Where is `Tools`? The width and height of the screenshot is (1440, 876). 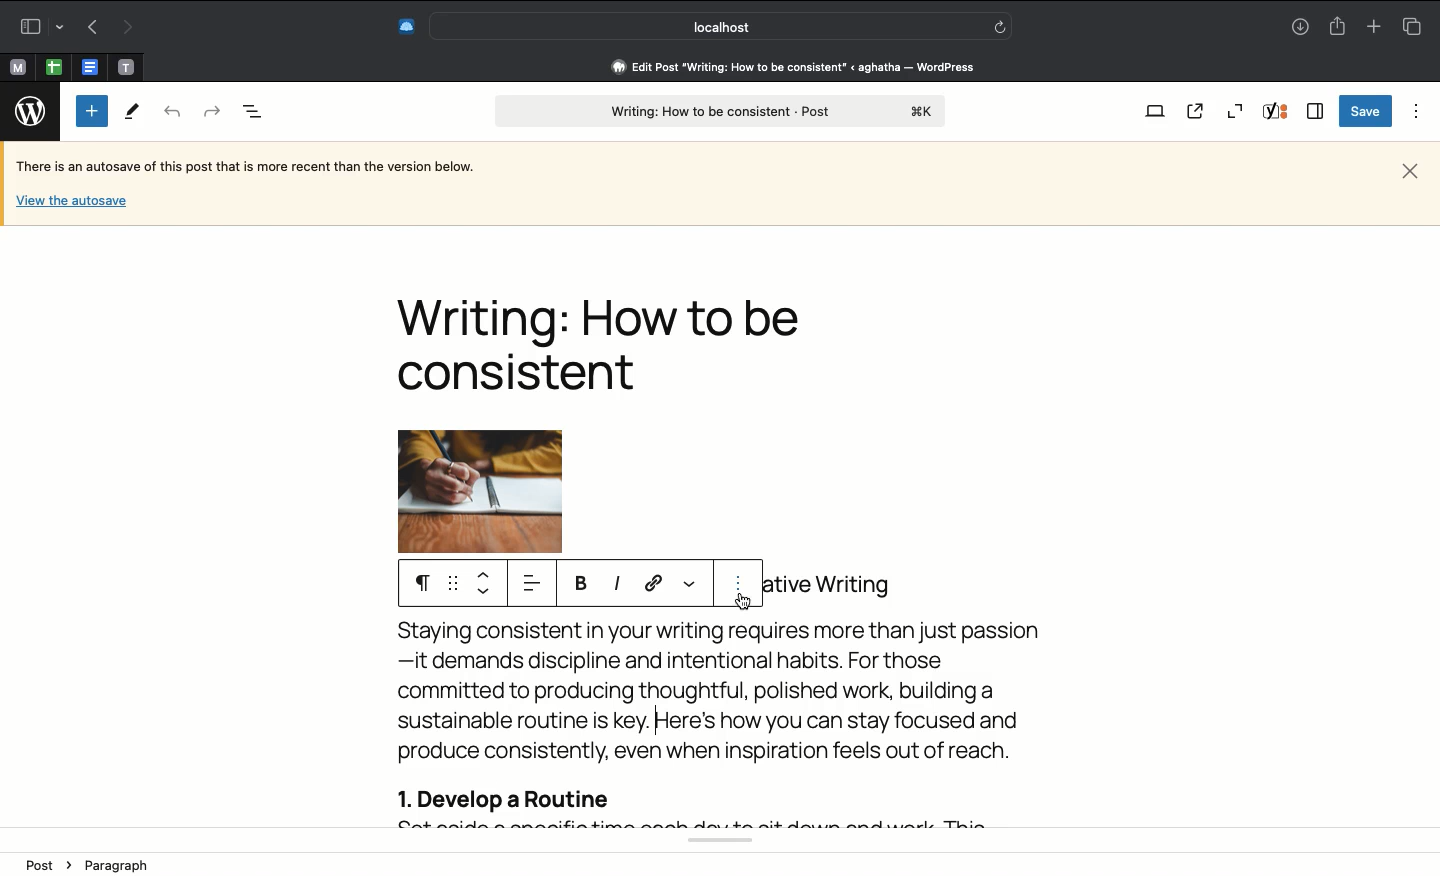 Tools is located at coordinates (133, 113).